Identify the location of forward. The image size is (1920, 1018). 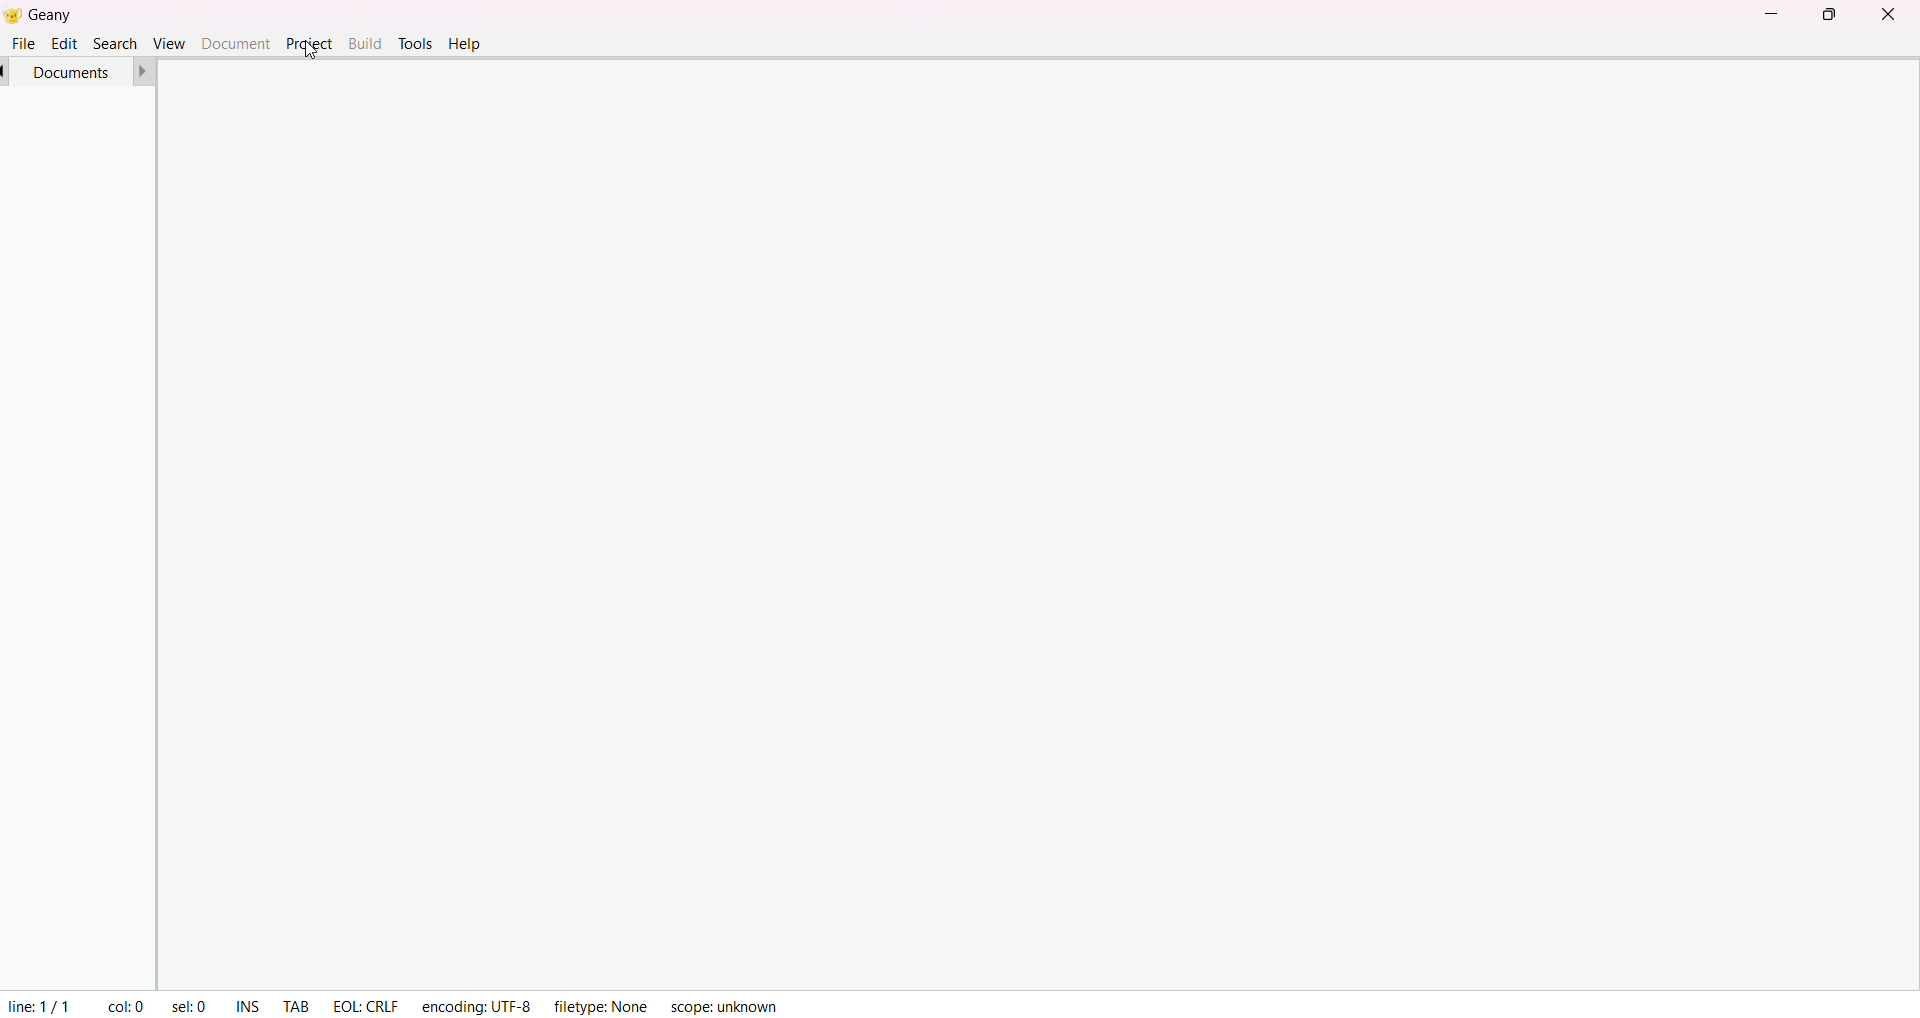
(144, 71).